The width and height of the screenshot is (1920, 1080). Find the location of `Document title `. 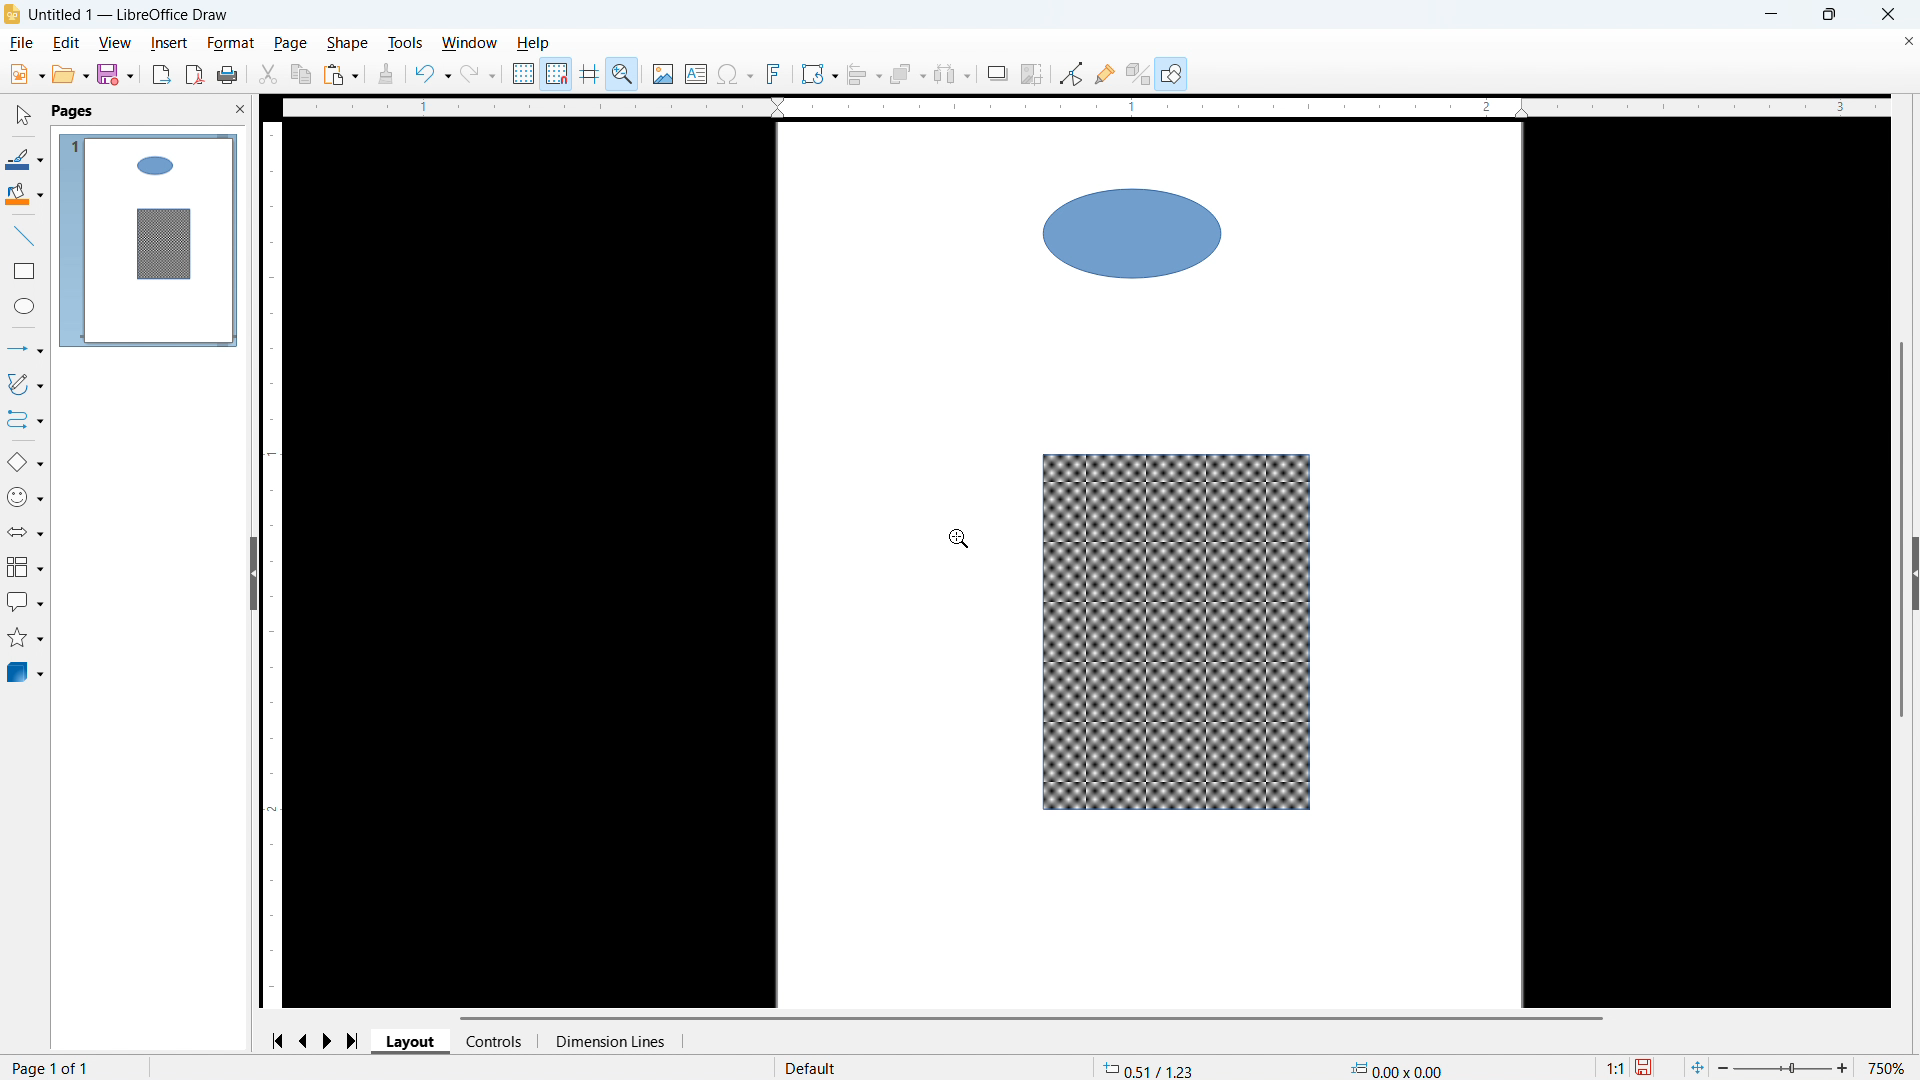

Document title  is located at coordinates (129, 15).